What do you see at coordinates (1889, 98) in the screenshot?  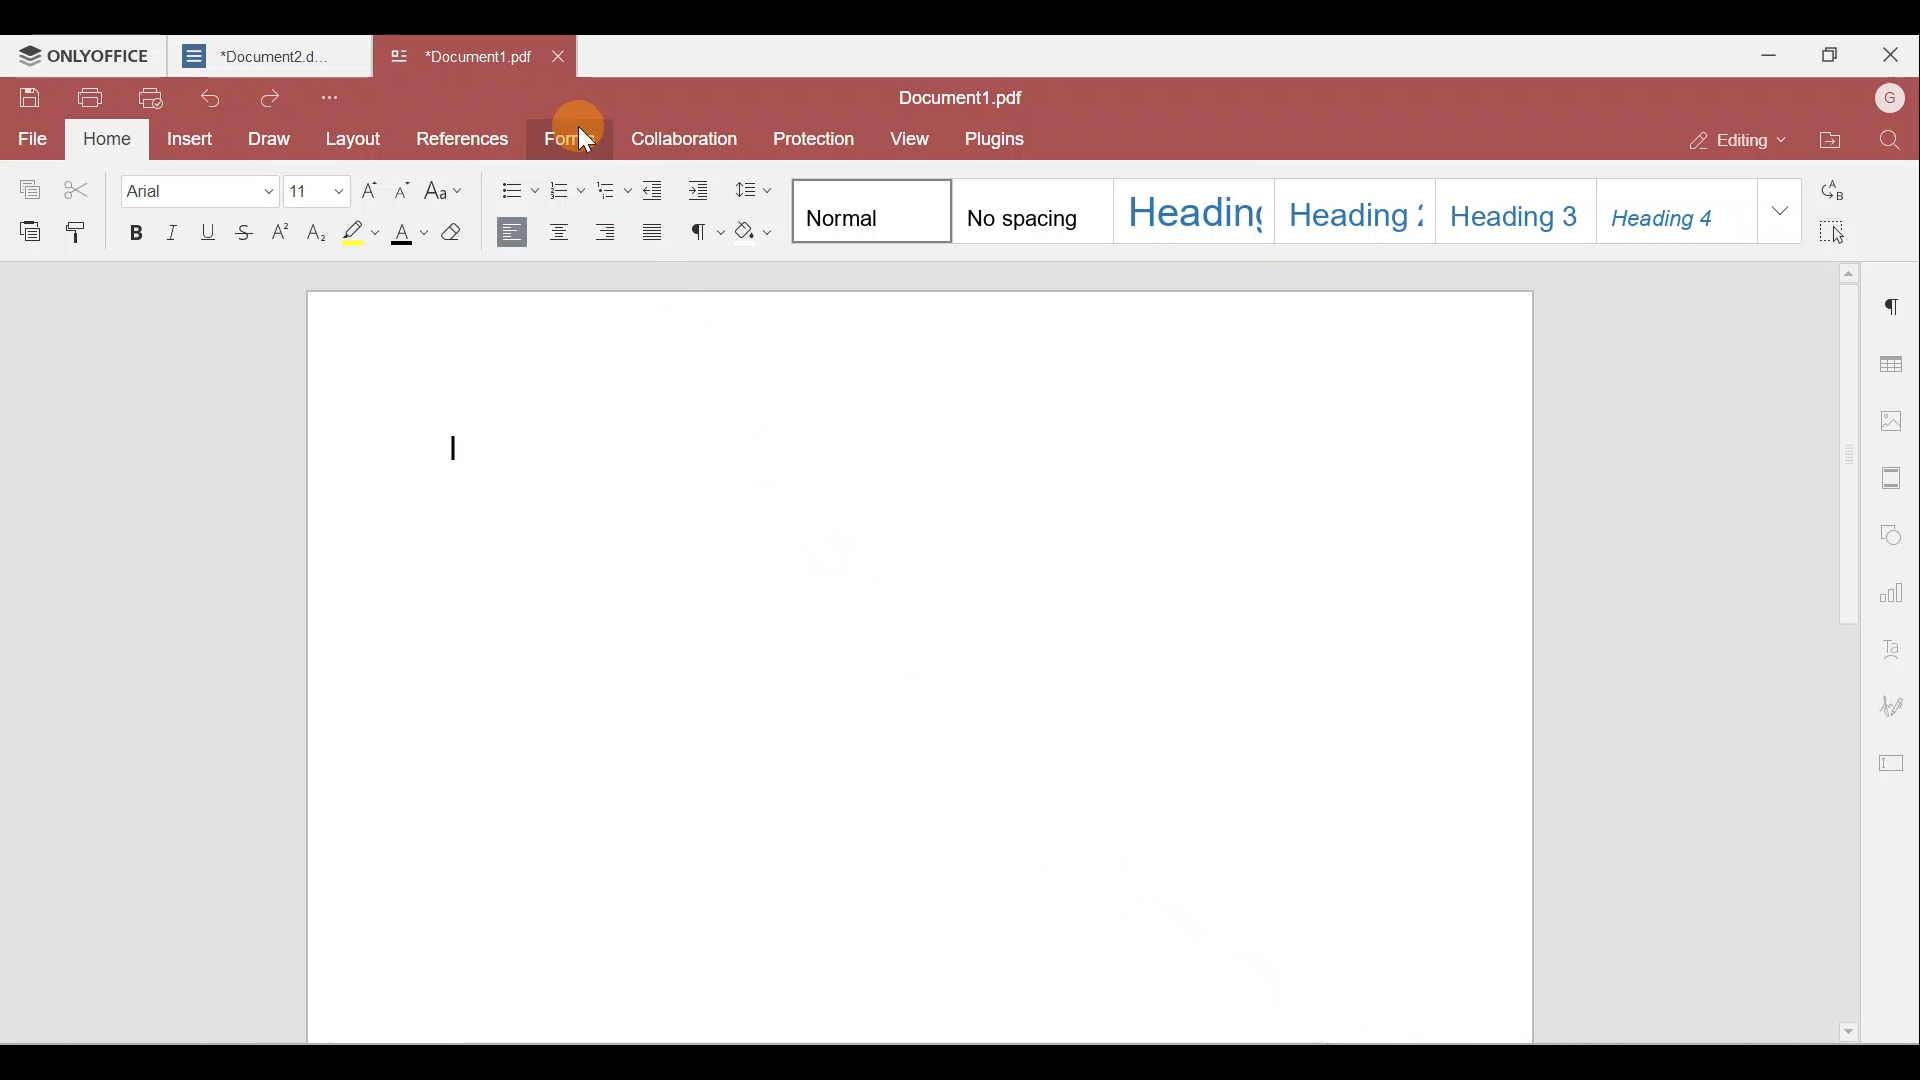 I see `Account name` at bounding box center [1889, 98].